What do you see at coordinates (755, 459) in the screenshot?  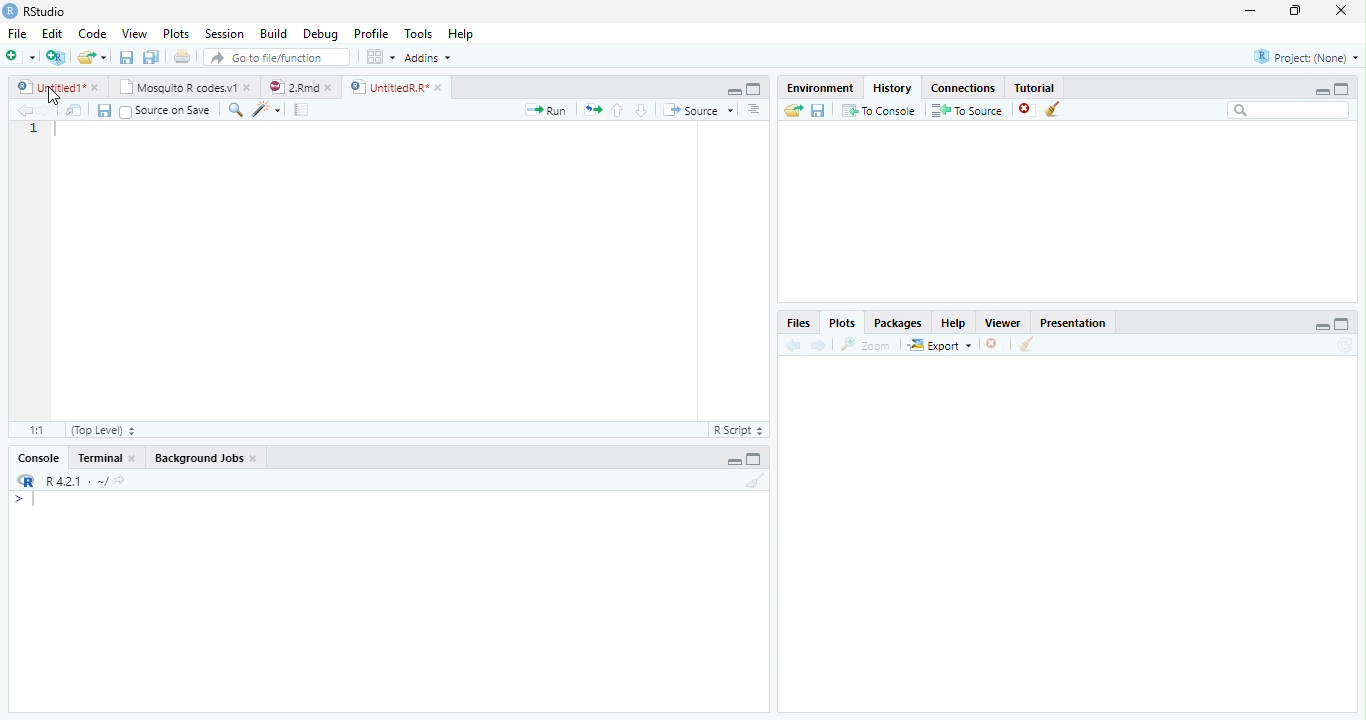 I see `Maximize` at bounding box center [755, 459].